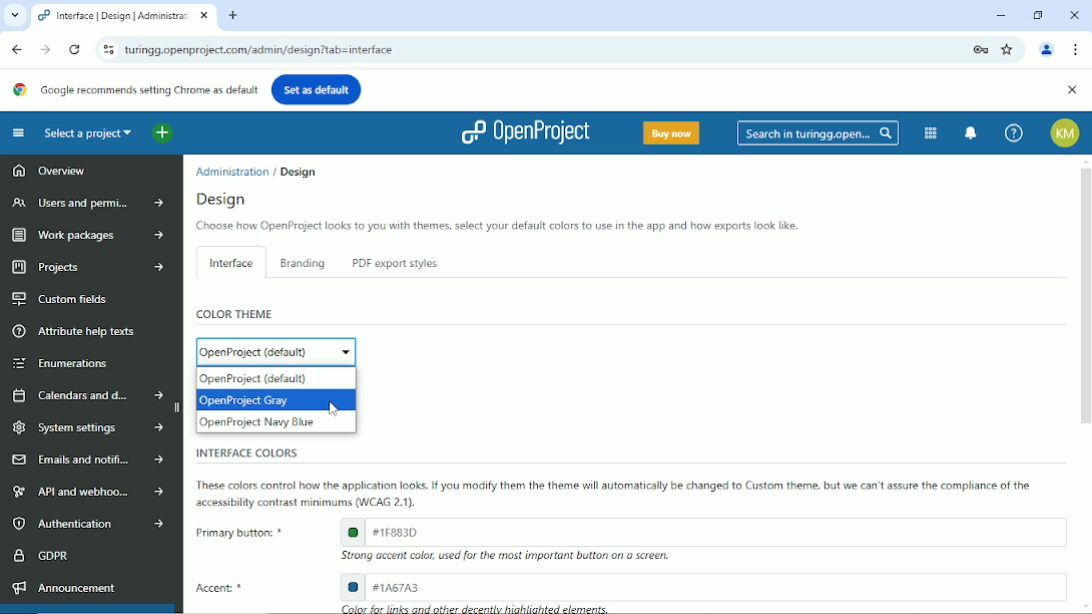  Describe the element at coordinates (162, 134) in the screenshot. I see `Open quick add menu` at that location.